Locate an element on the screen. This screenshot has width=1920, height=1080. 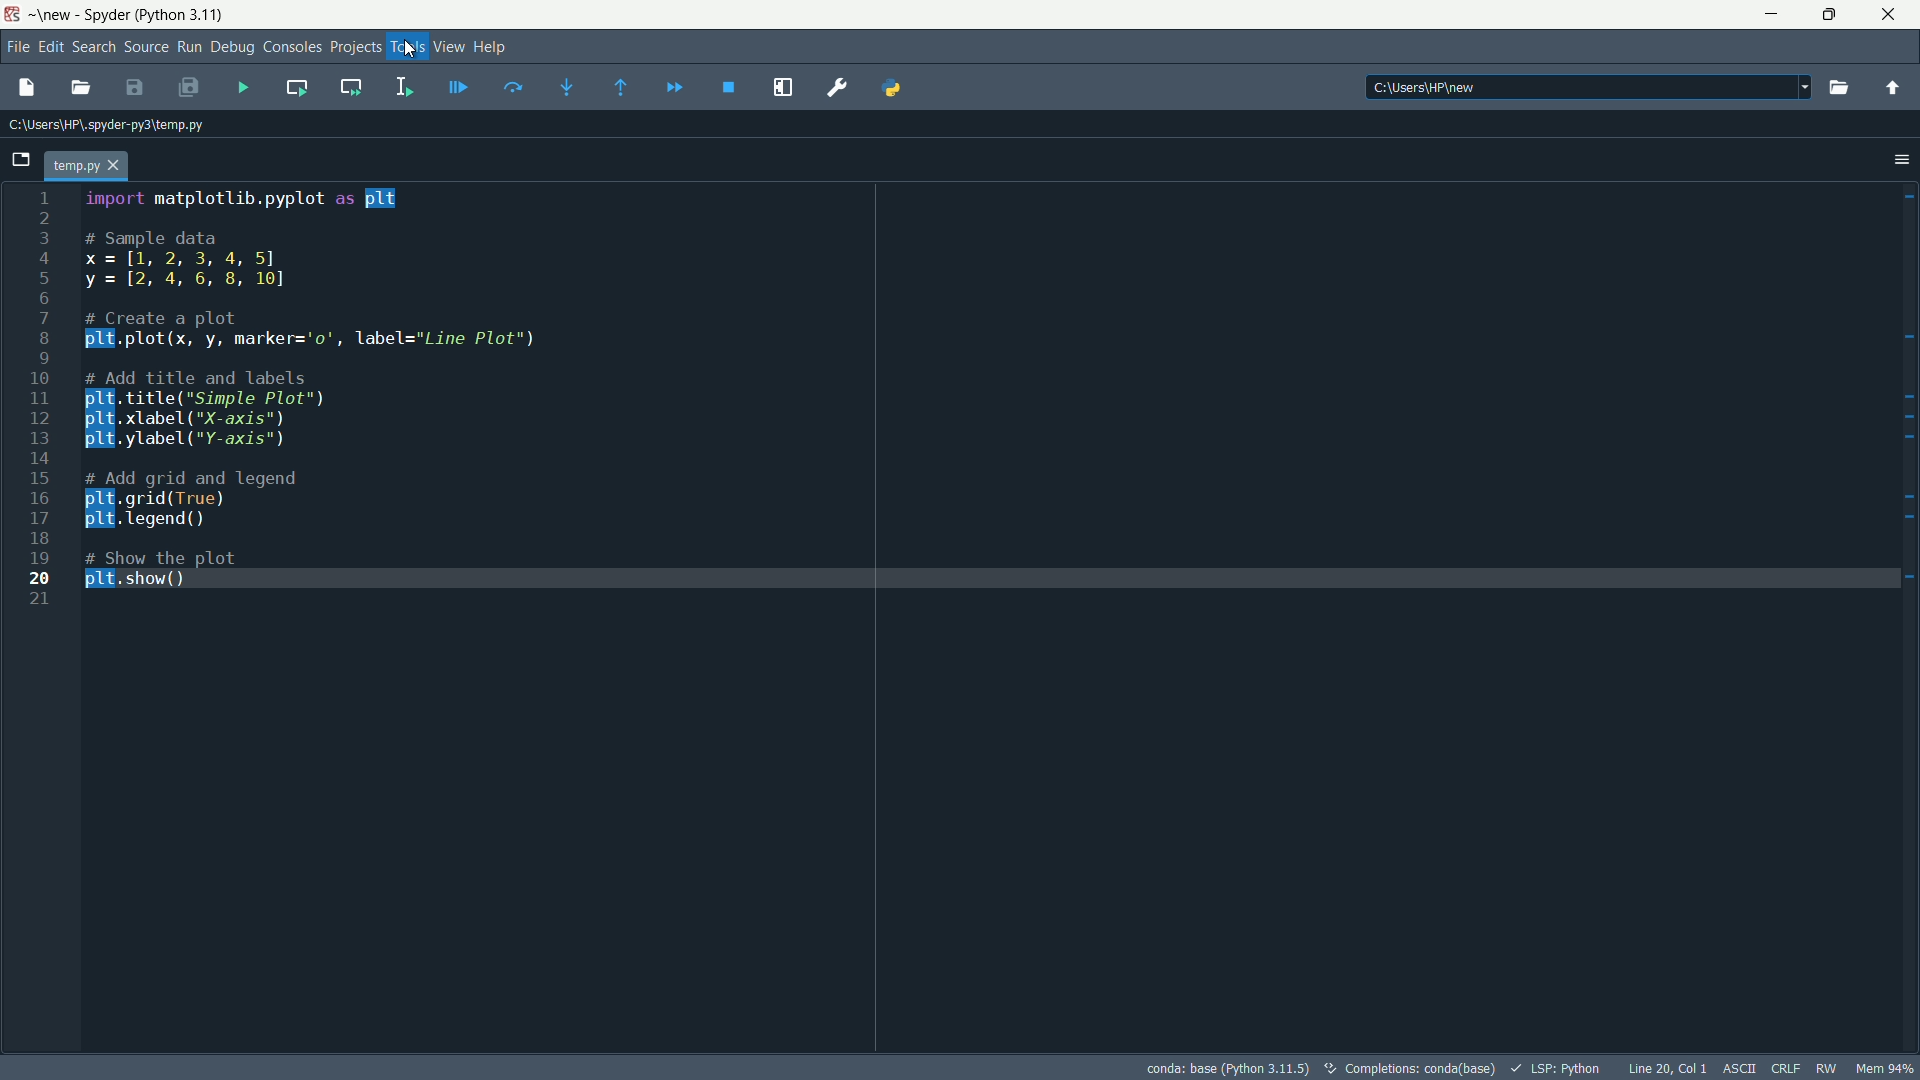
continue debugging until next breakpoint is located at coordinates (673, 89).